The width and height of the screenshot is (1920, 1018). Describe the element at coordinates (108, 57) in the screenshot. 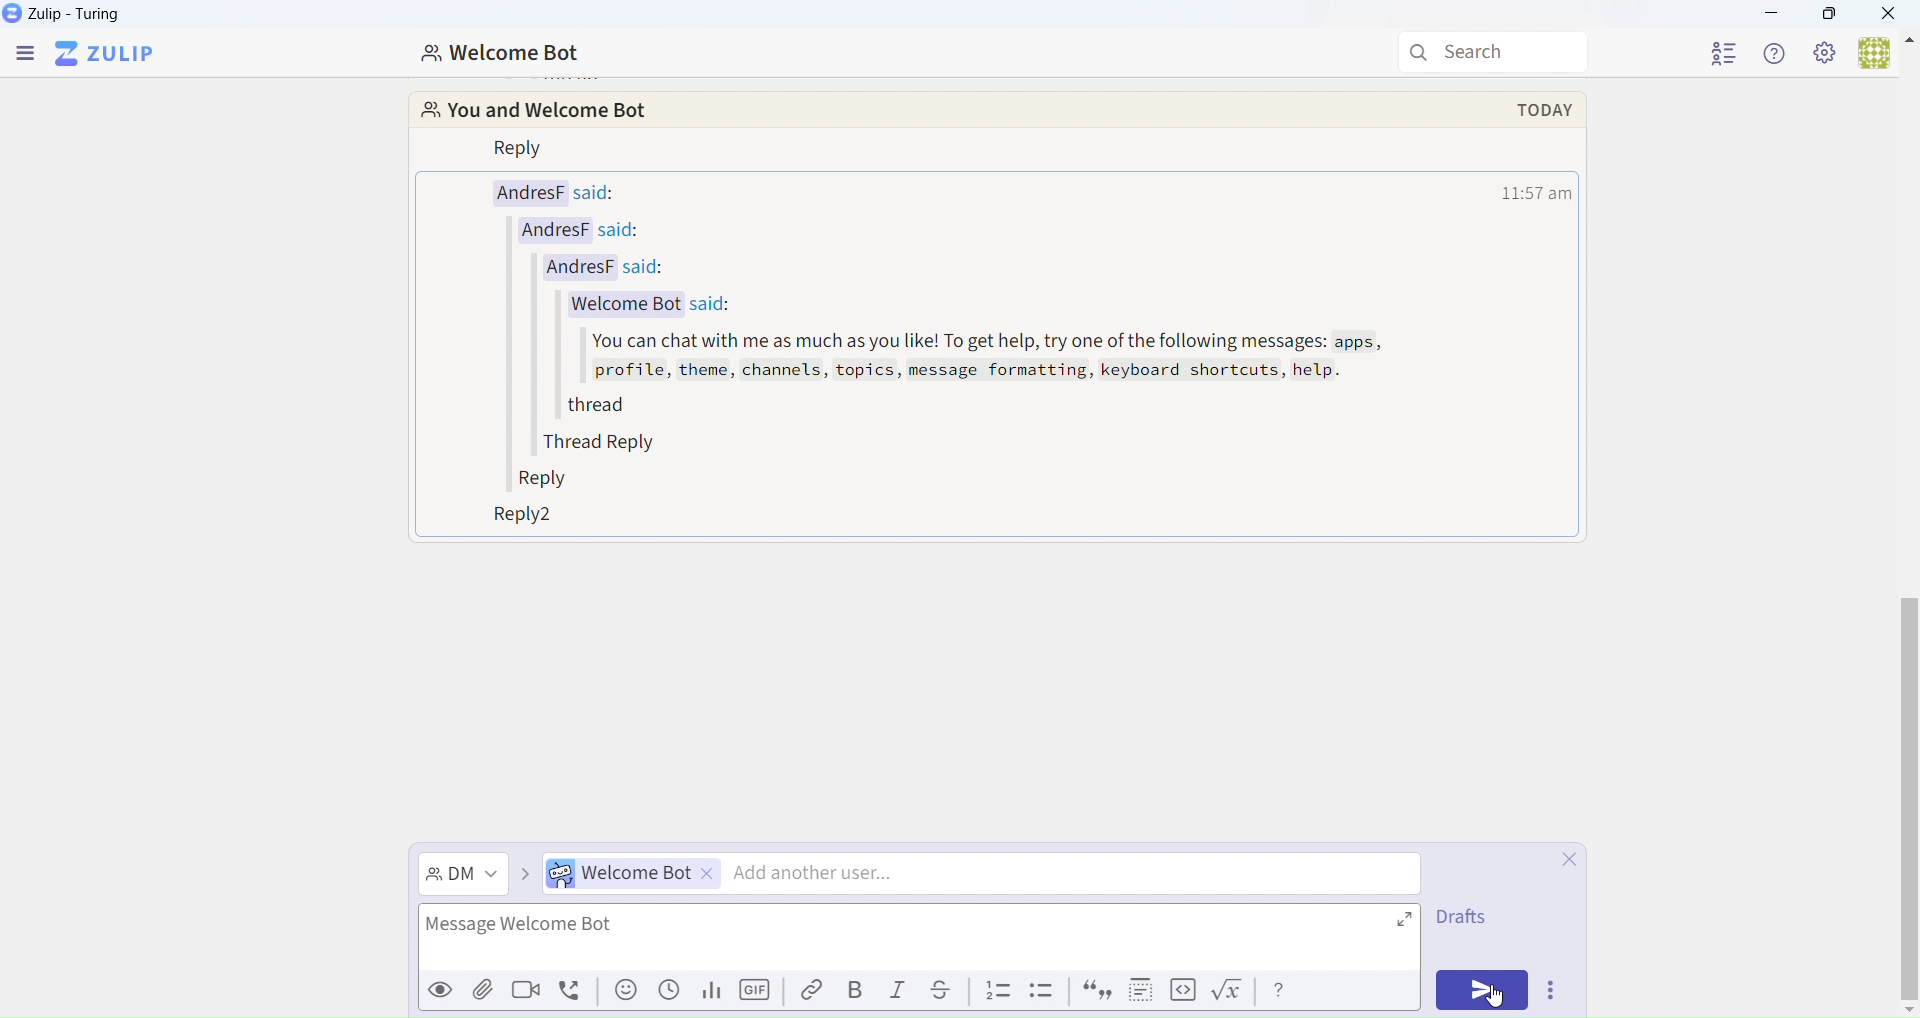

I see `Zulip` at that location.